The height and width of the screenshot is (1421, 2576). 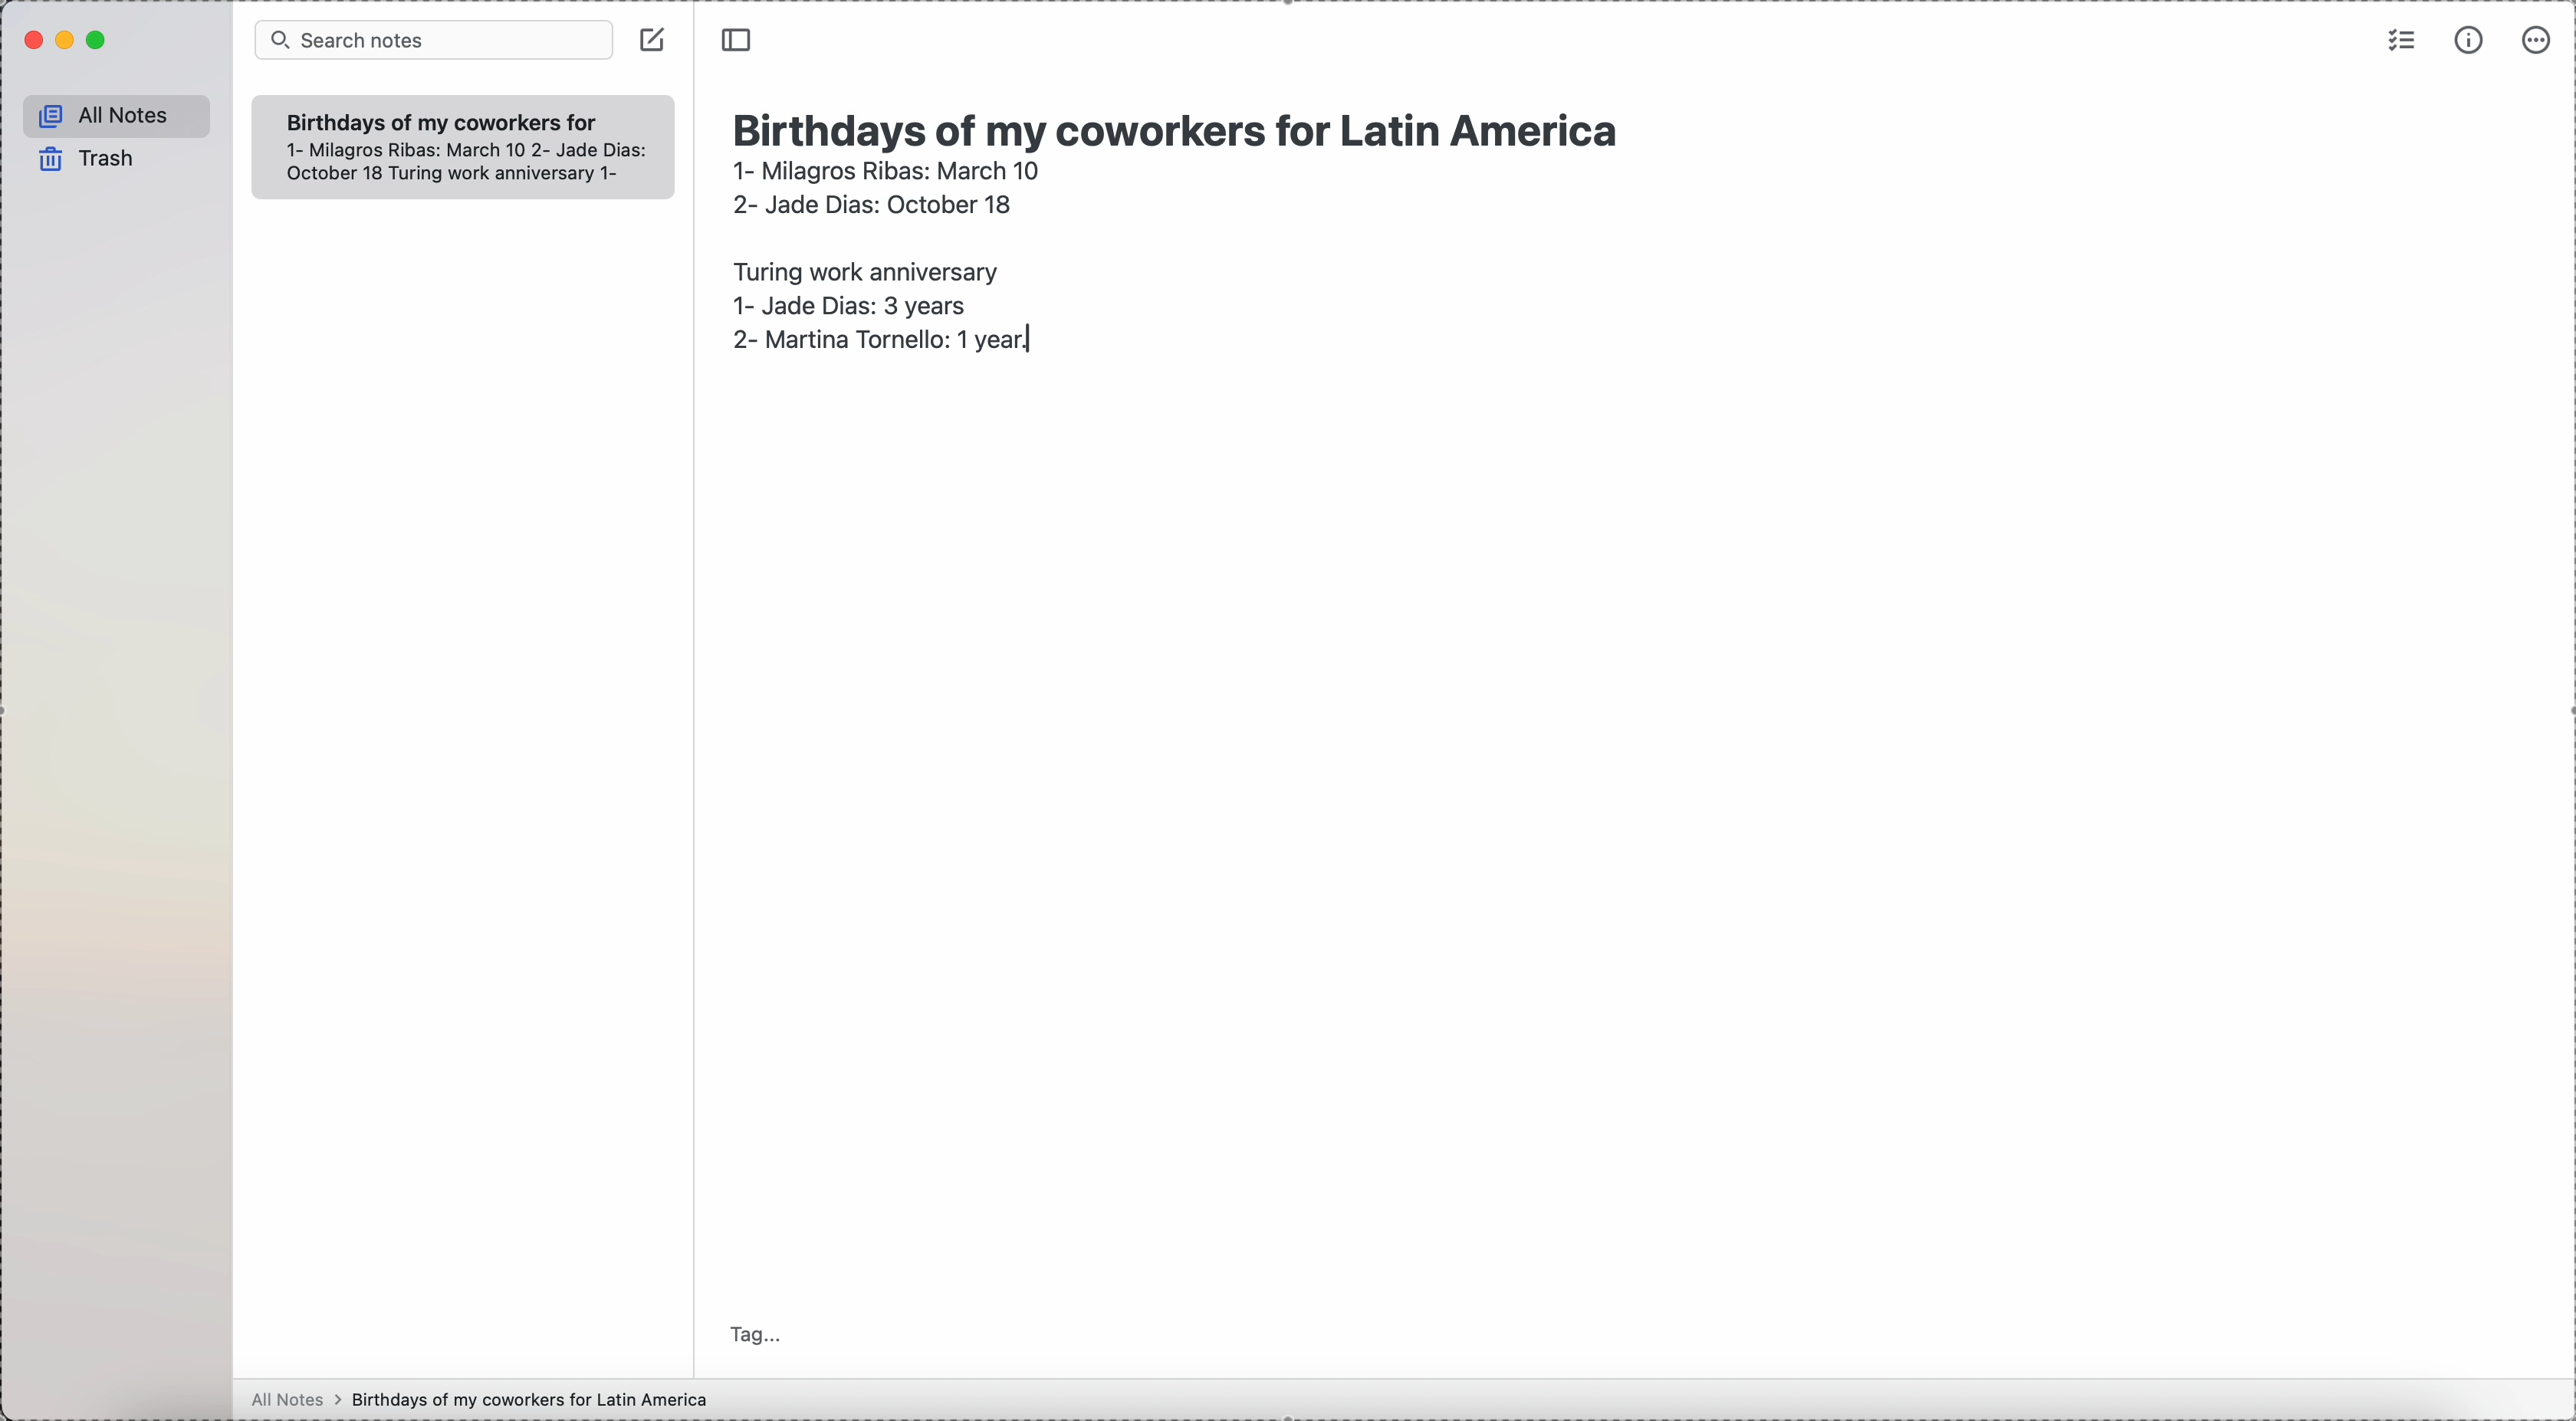 What do you see at coordinates (886, 342) in the screenshot?
I see `2- Martina Tornello: 1 year.` at bounding box center [886, 342].